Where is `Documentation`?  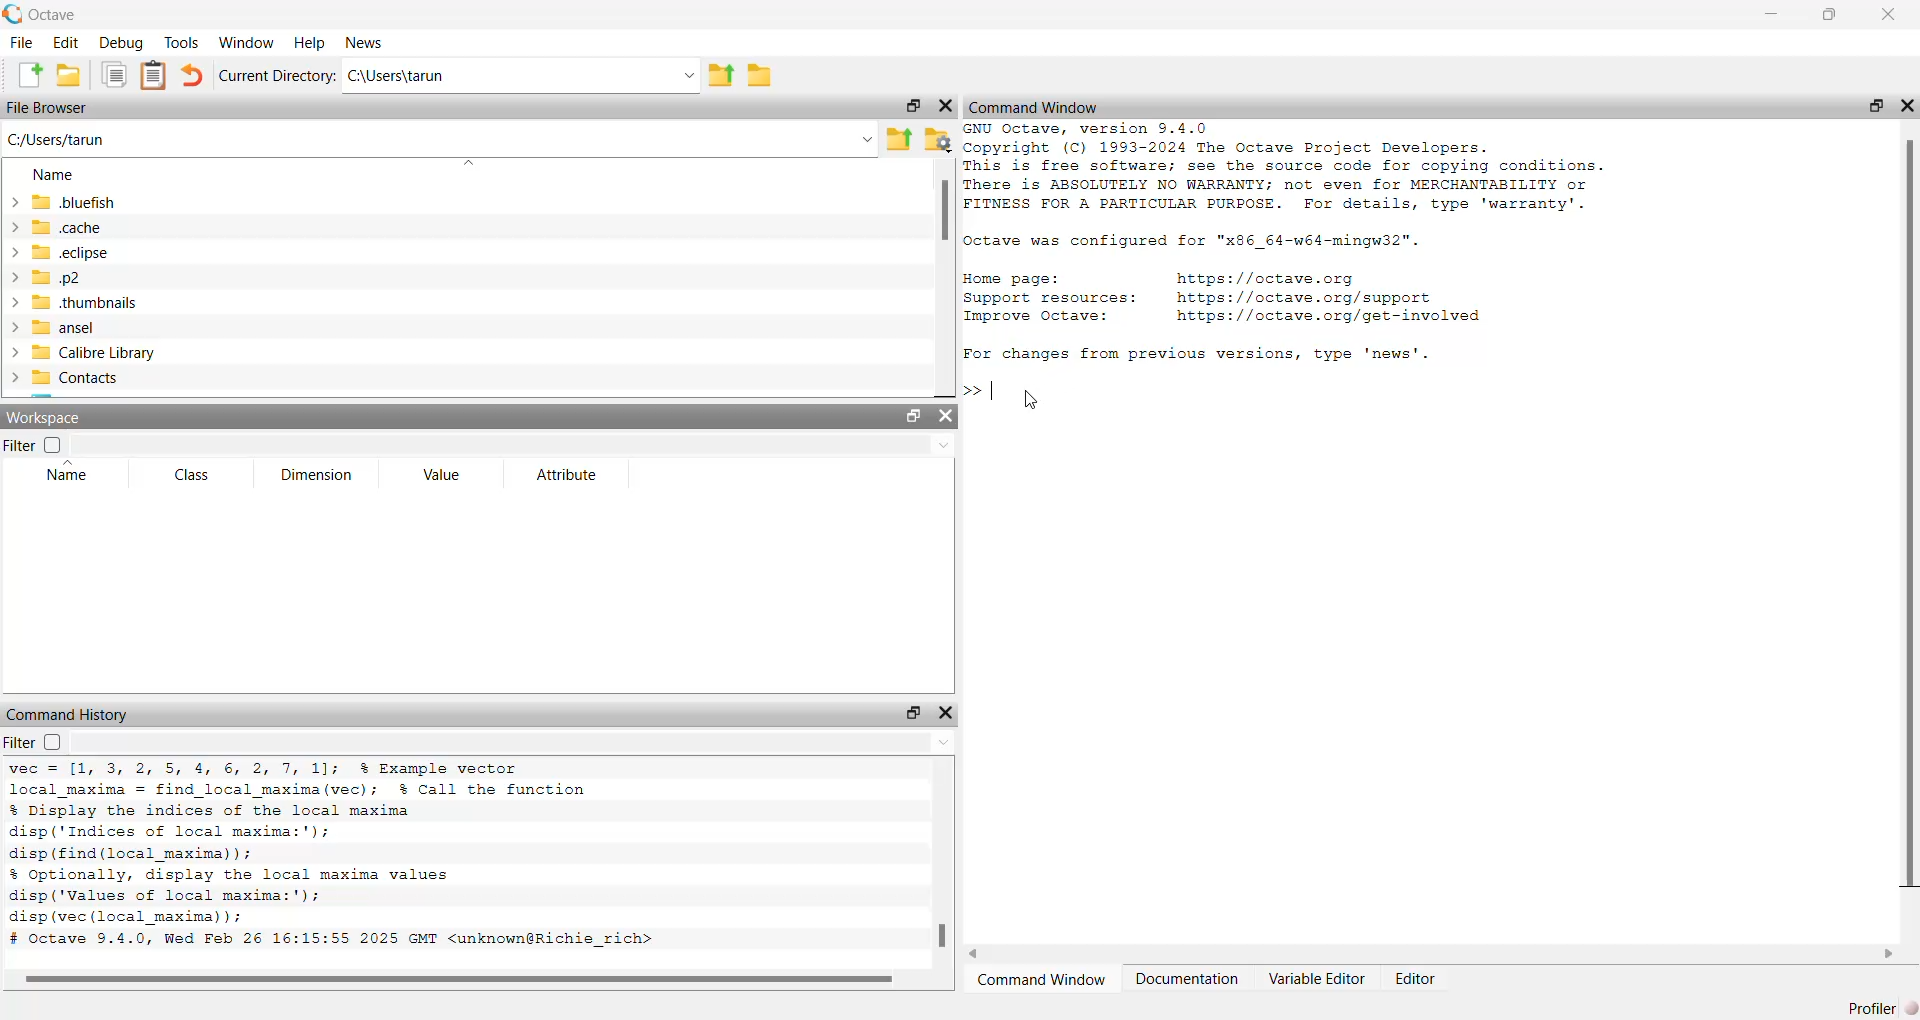 Documentation is located at coordinates (1187, 979).